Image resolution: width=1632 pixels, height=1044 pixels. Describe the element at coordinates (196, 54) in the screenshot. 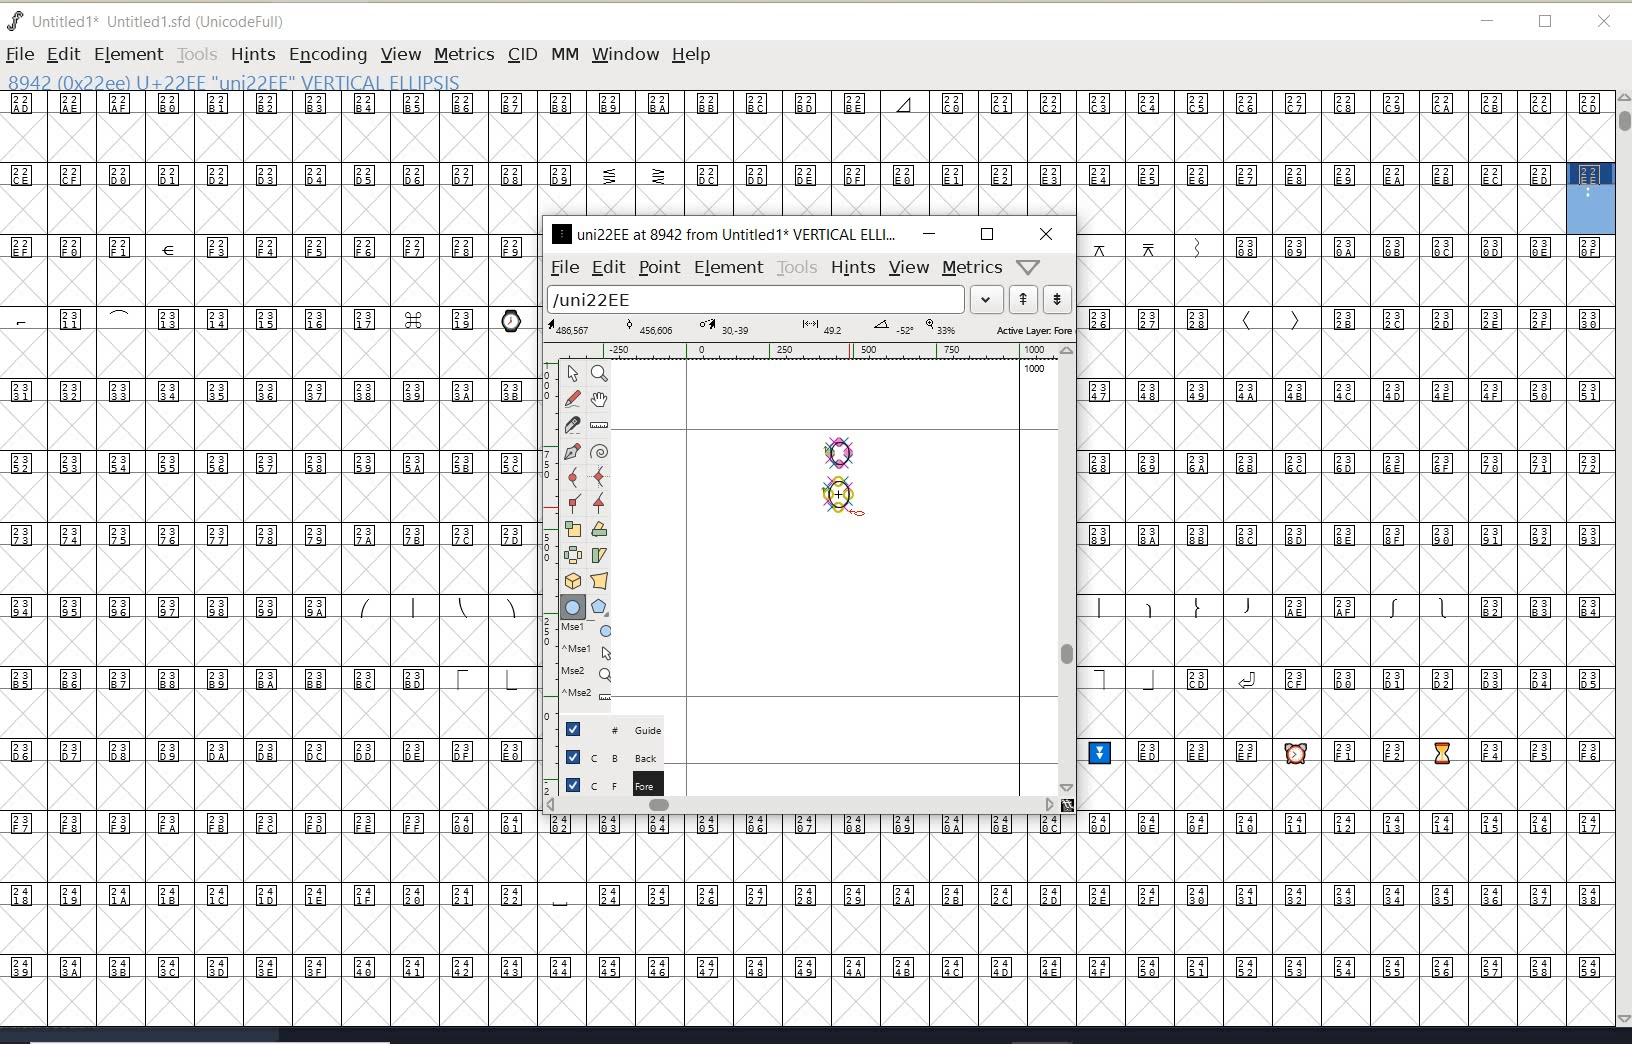

I see `TOOLS` at that location.